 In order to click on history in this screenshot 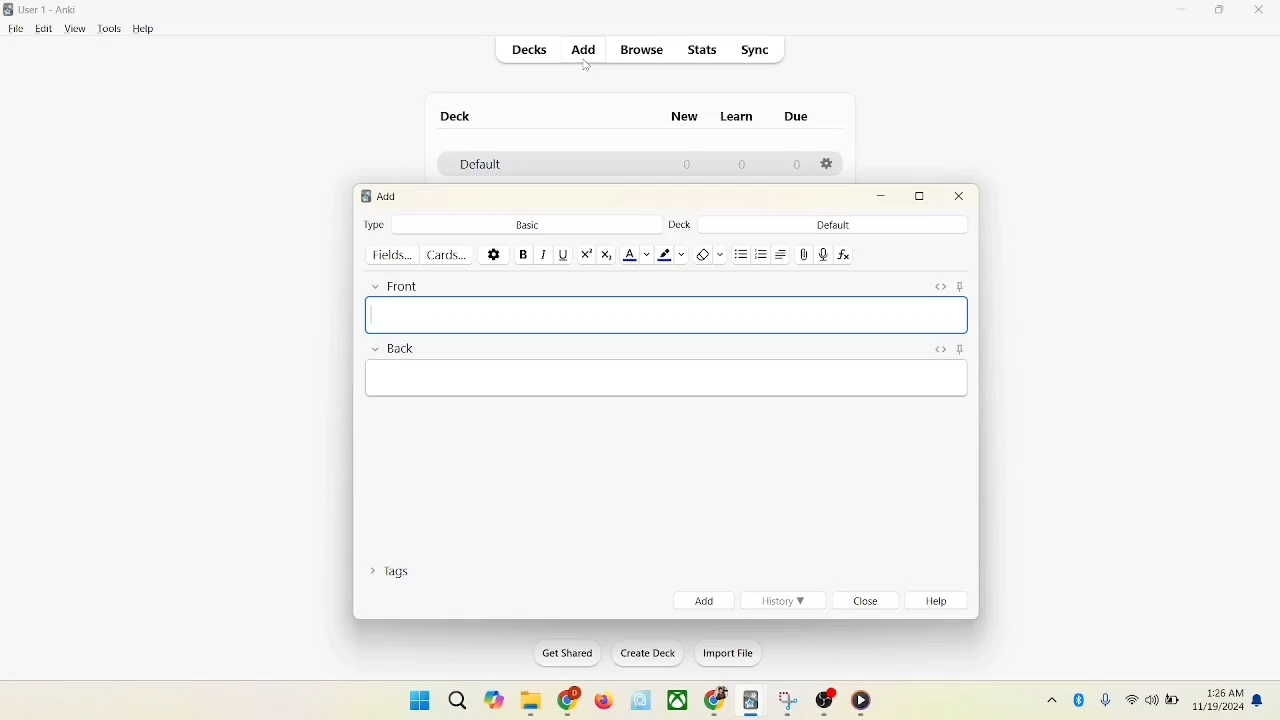, I will do `click(784, 601)`.